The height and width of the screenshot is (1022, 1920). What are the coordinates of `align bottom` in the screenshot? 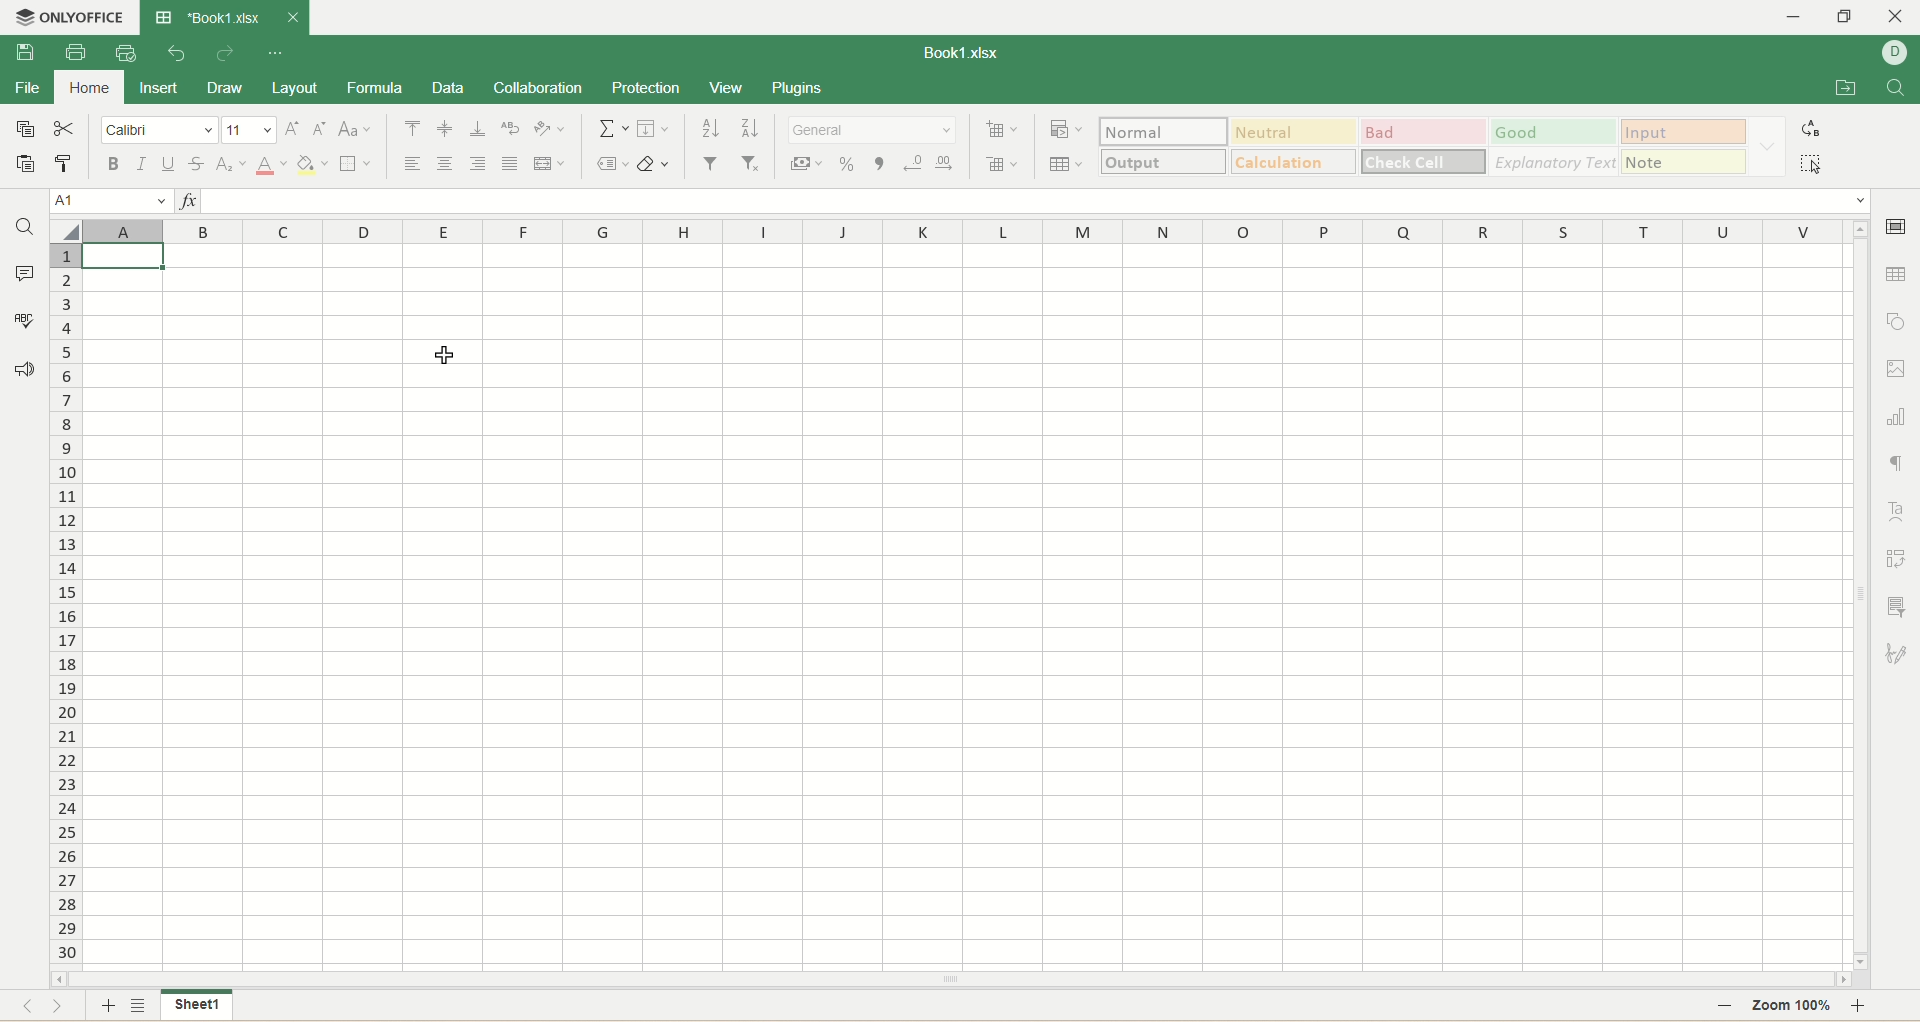 It's located at (477, 129).